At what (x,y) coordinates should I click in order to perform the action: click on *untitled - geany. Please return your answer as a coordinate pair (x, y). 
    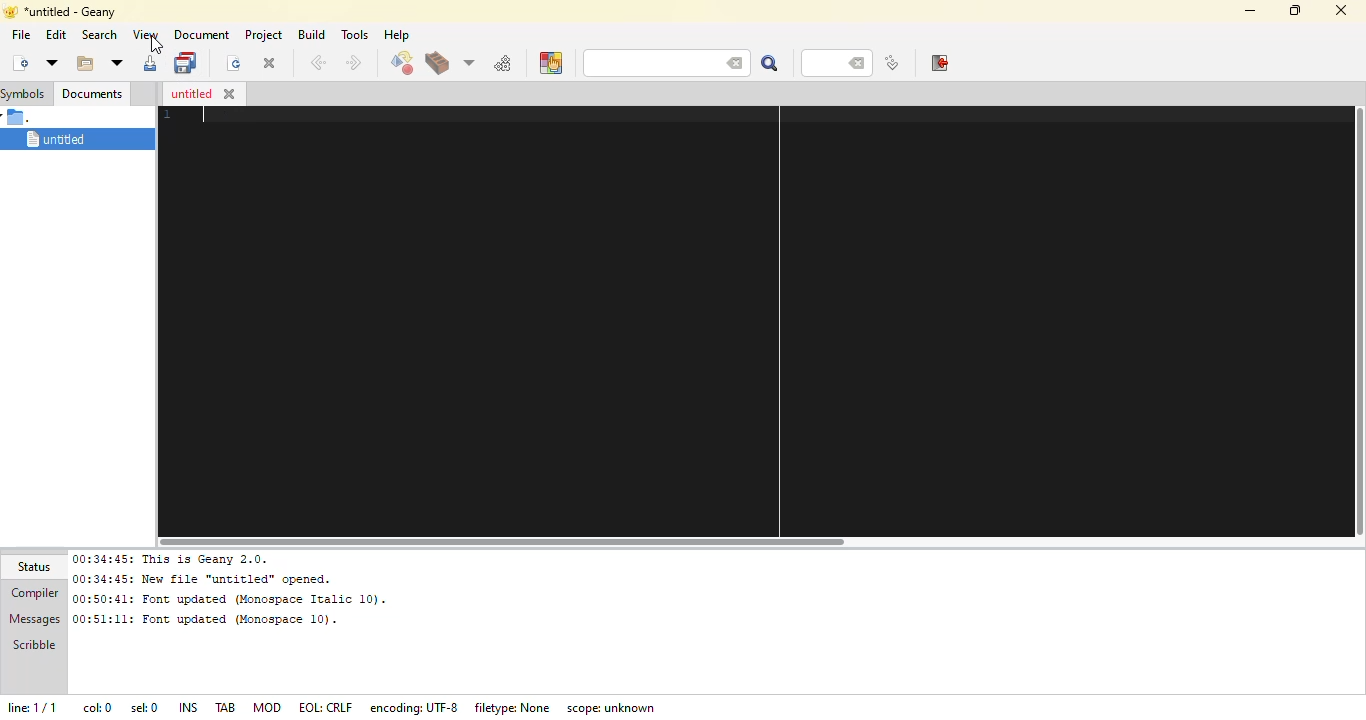
    Looking at the image, I should click on (73, 10).